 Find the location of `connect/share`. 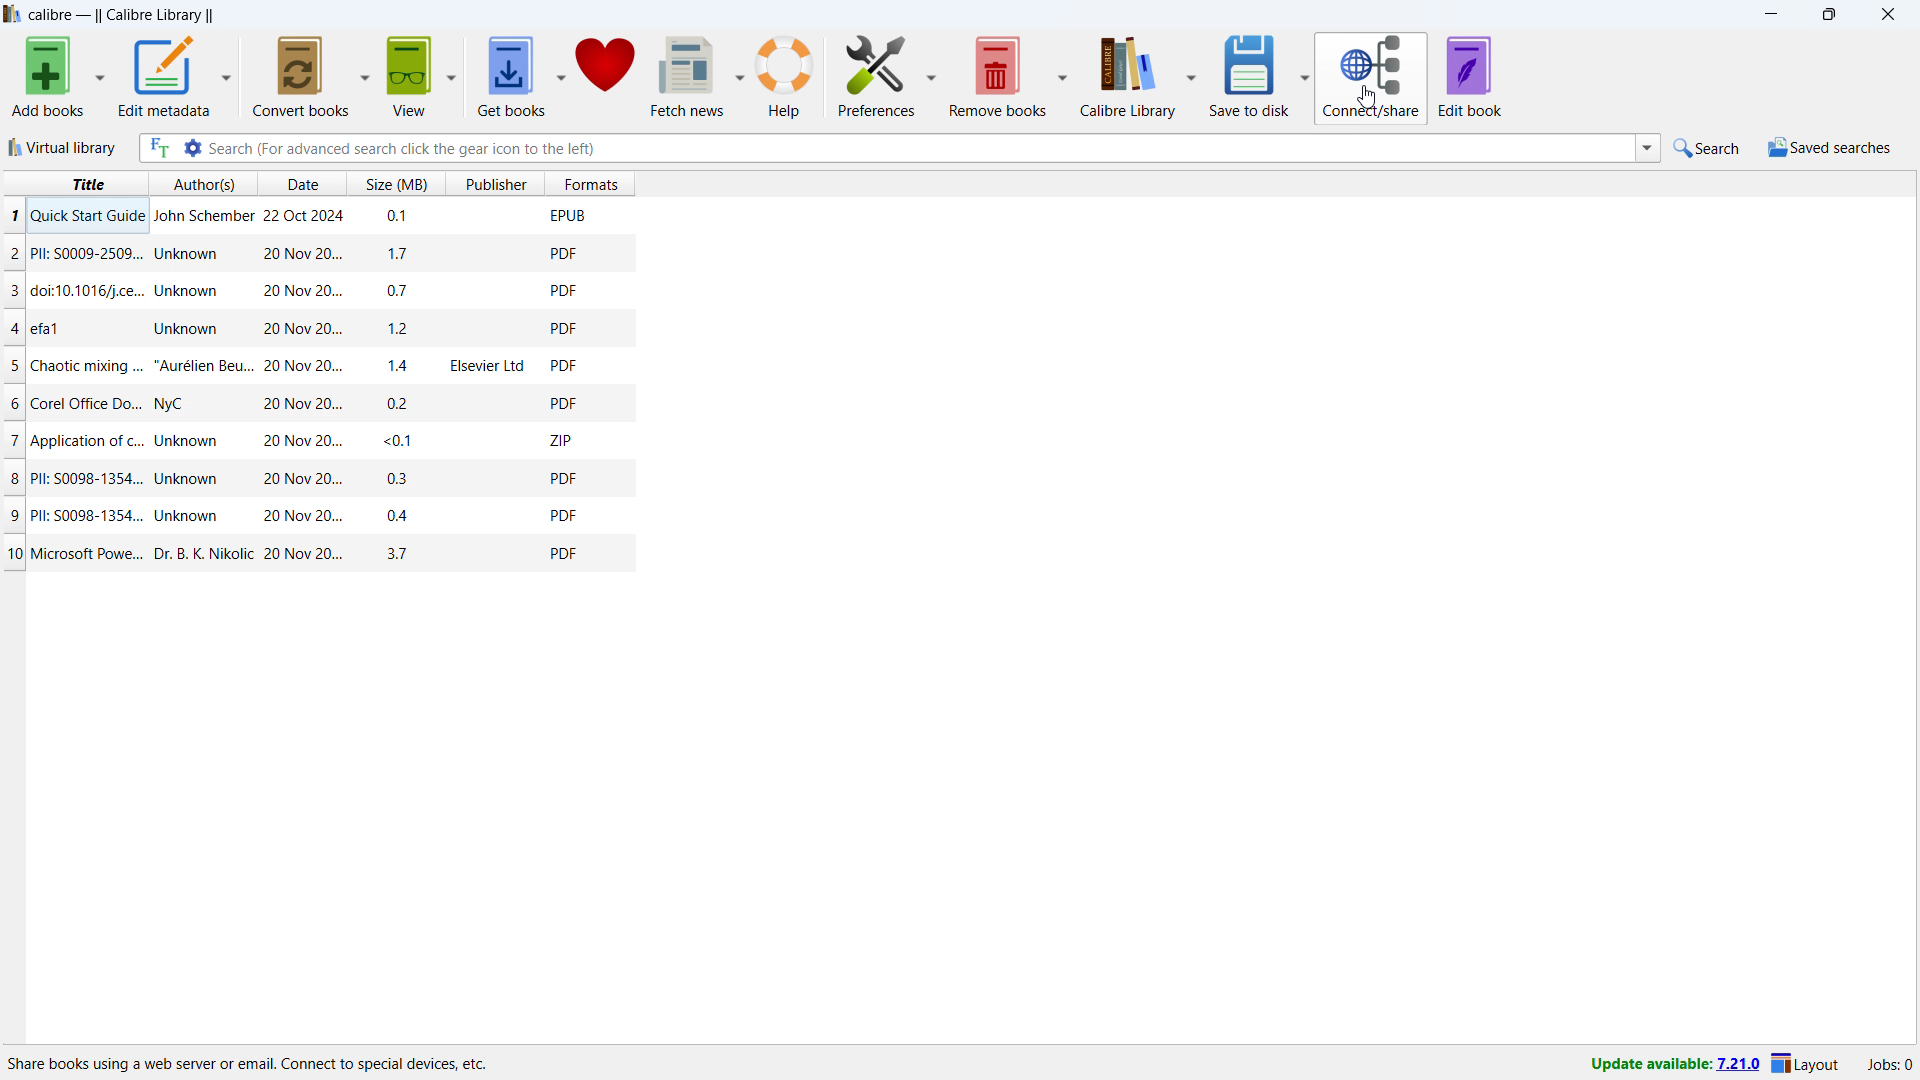

connect/share is located at coordinates (1373, 79).